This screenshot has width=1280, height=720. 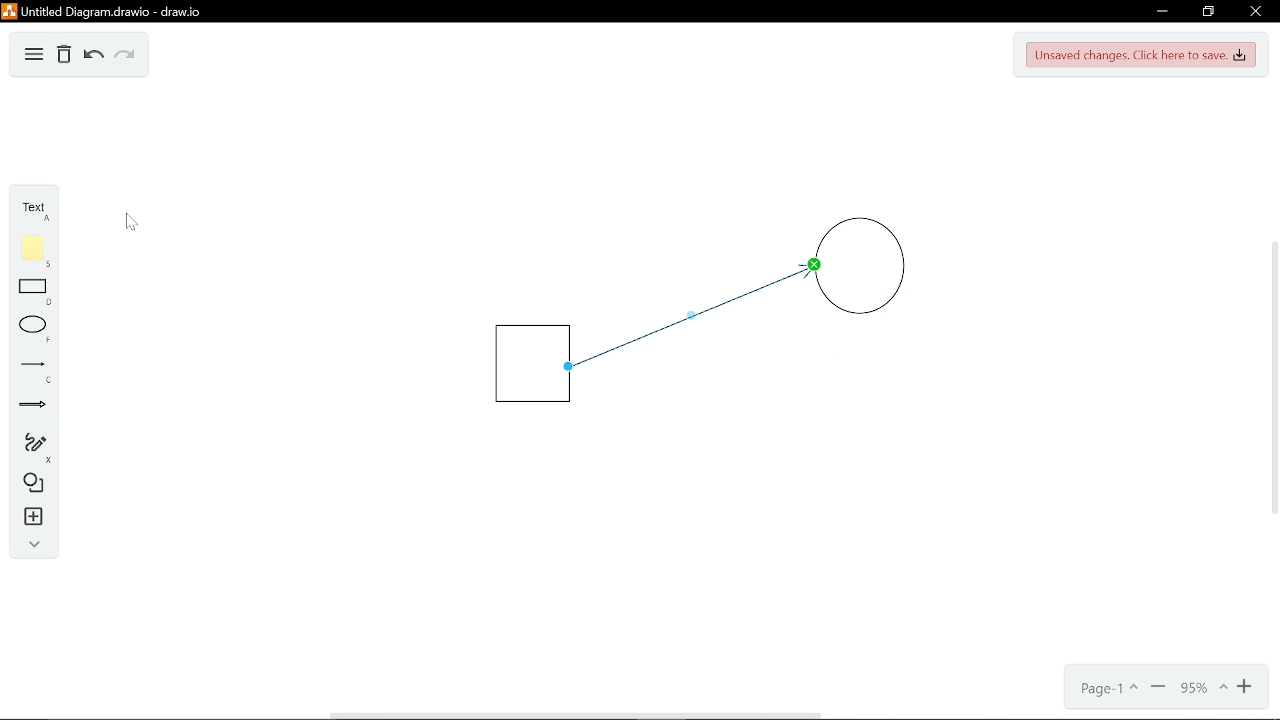 I want to click on Note, so click(x=27, y=249).